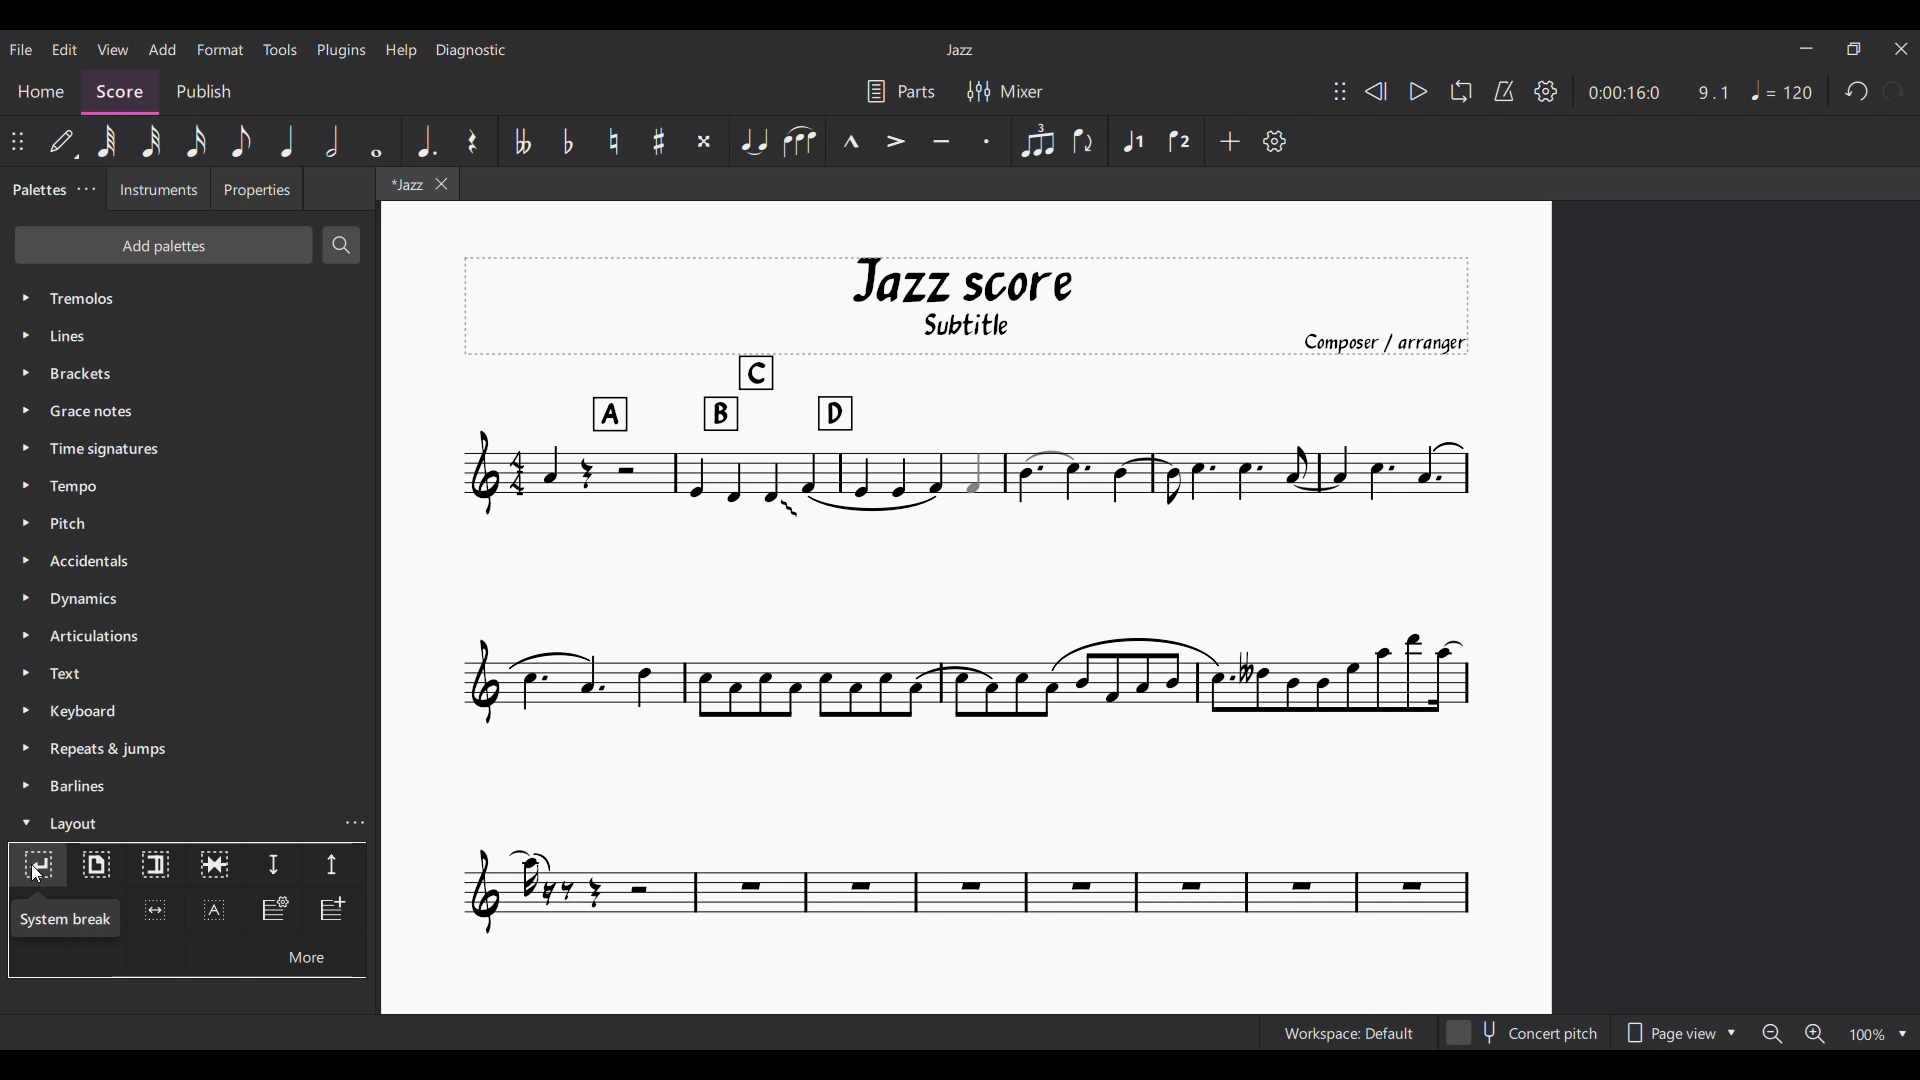 The height and width of the screenshot is (1080, 1920). Describe the element at coordinates (1772, 1033) in the screenshot. I see `Zoom out` at that location.